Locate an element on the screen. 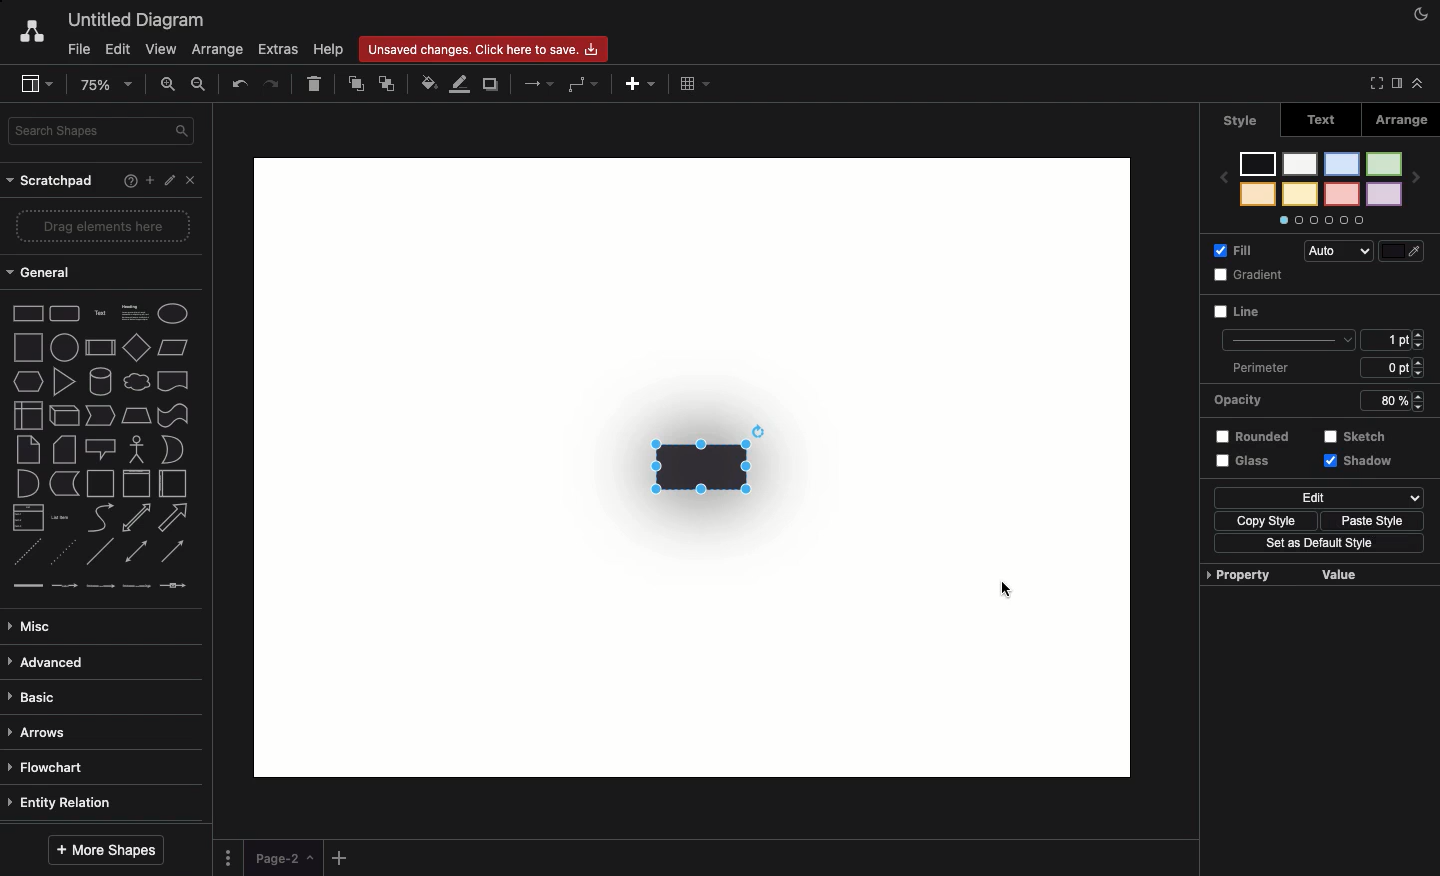 The image size is (1440, 876). circle is located at coordinates (65, 347).